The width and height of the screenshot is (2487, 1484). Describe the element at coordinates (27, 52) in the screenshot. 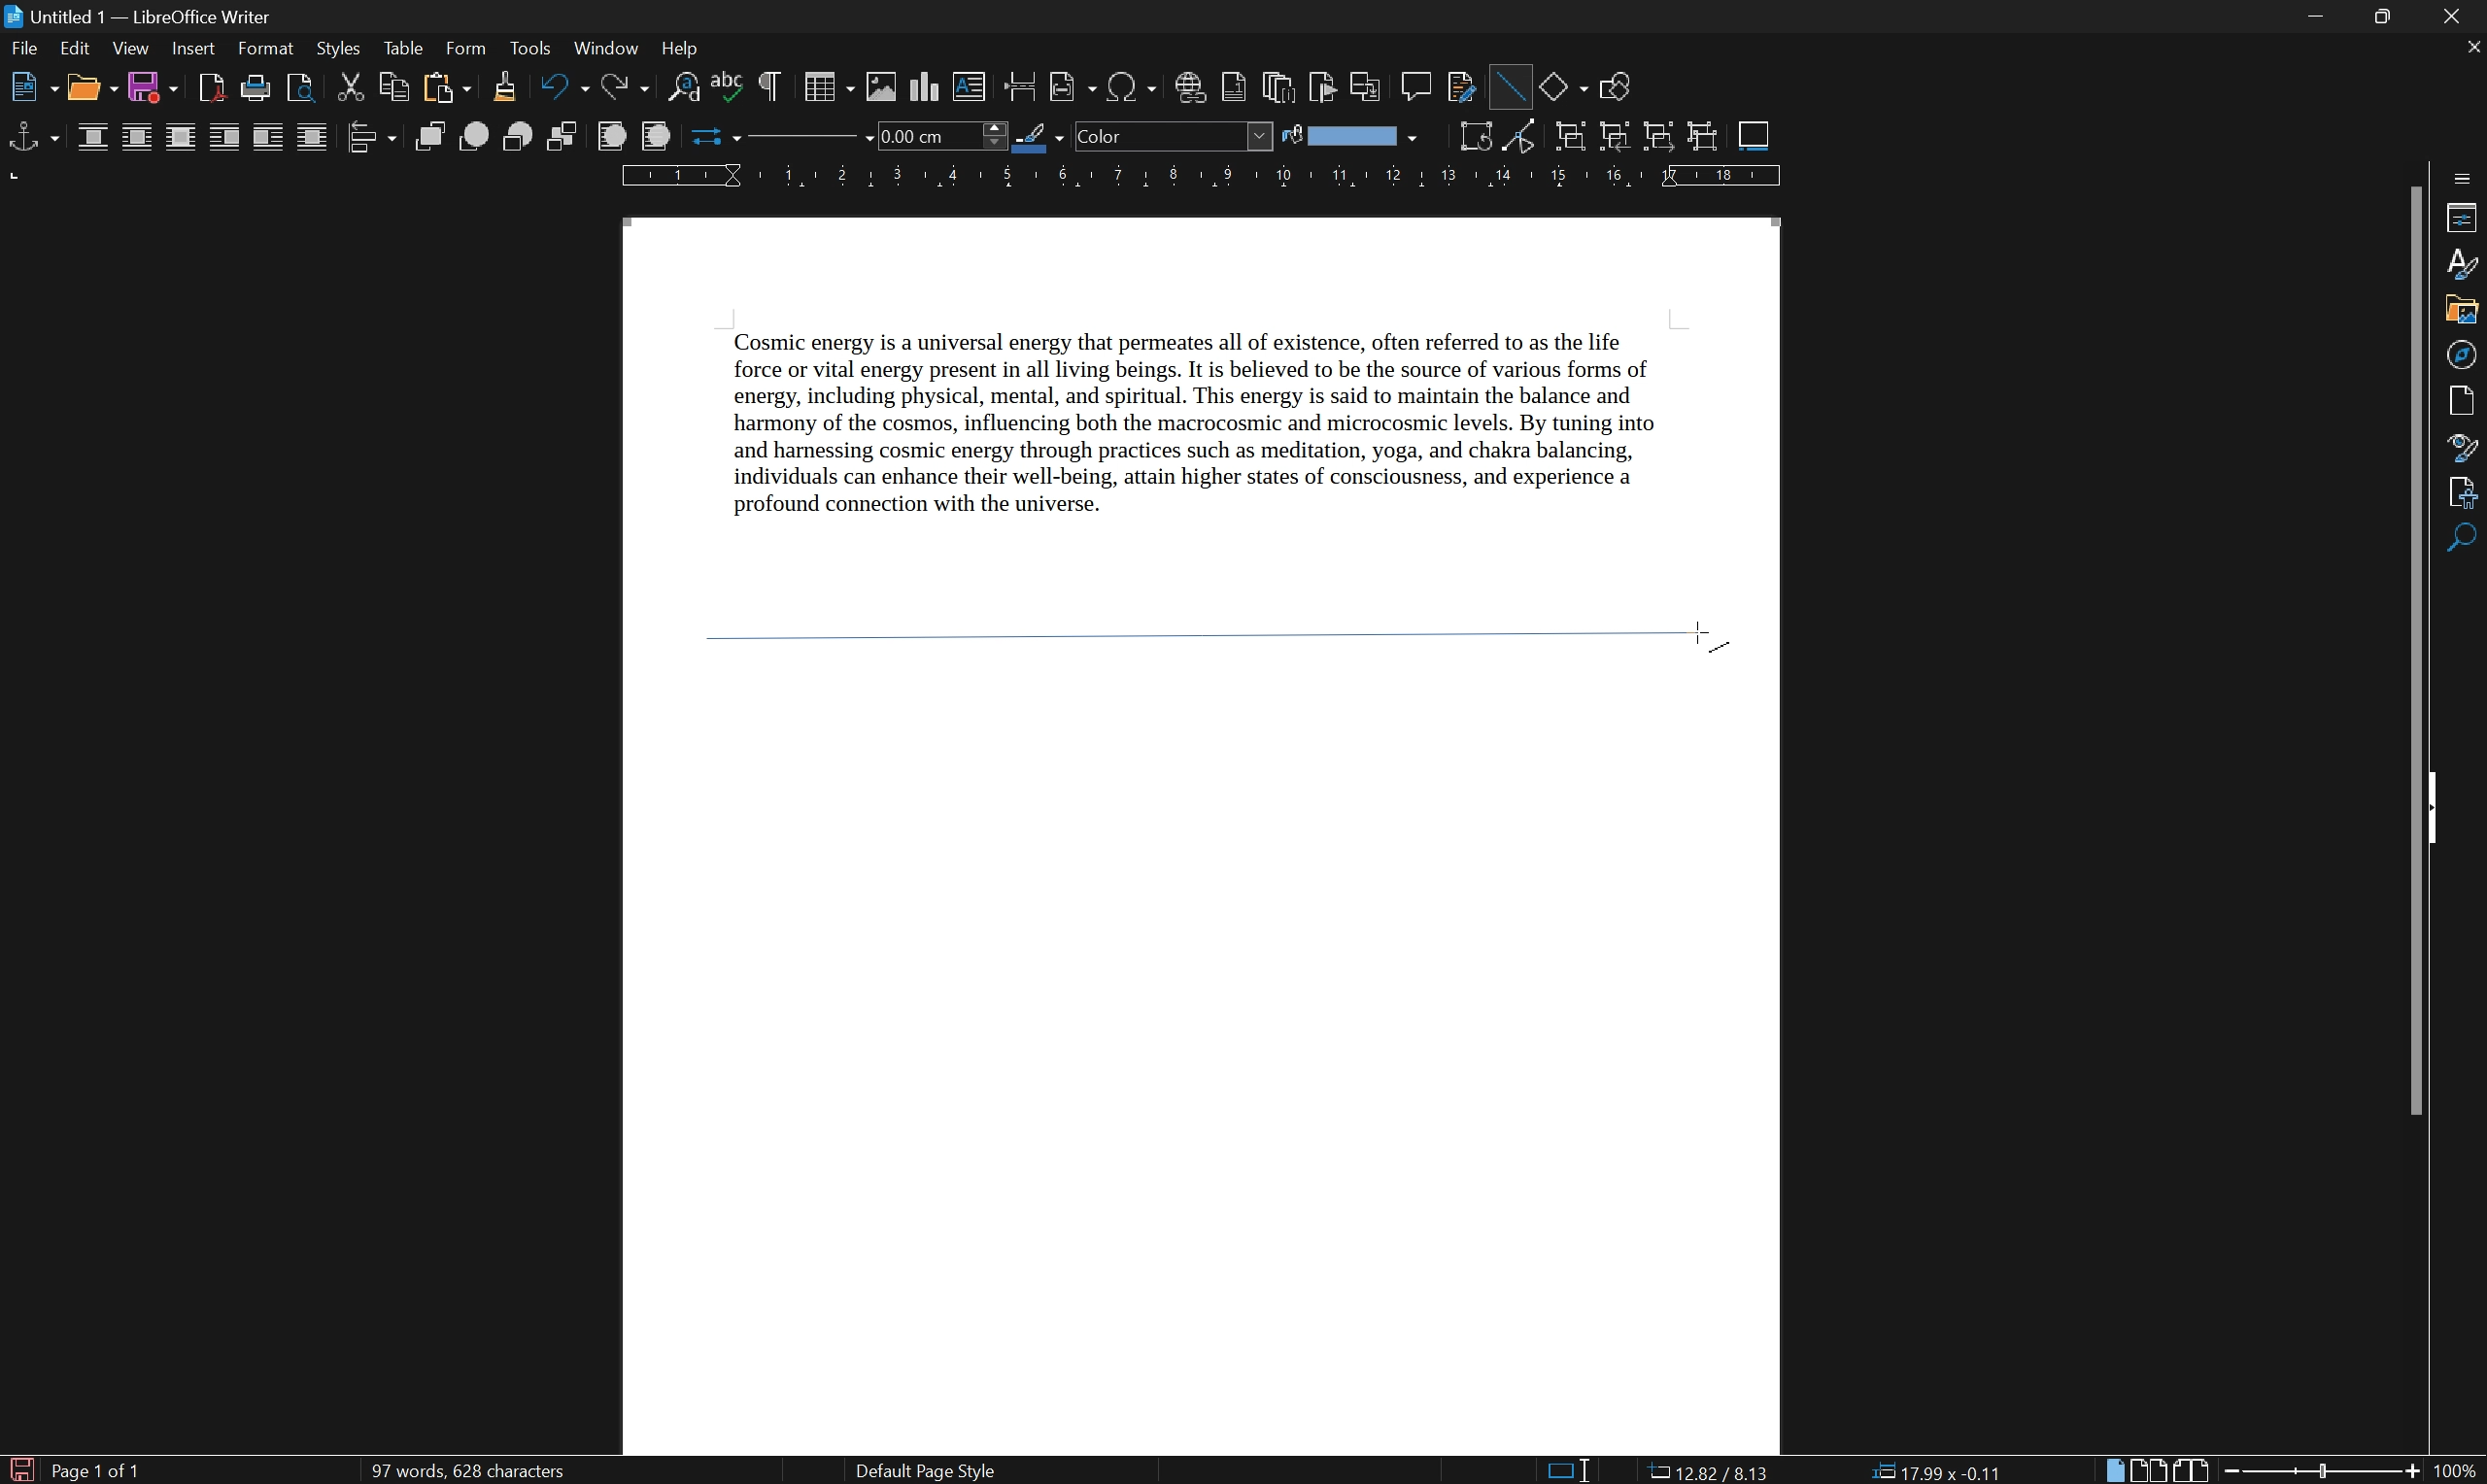

I see `file` at that location.